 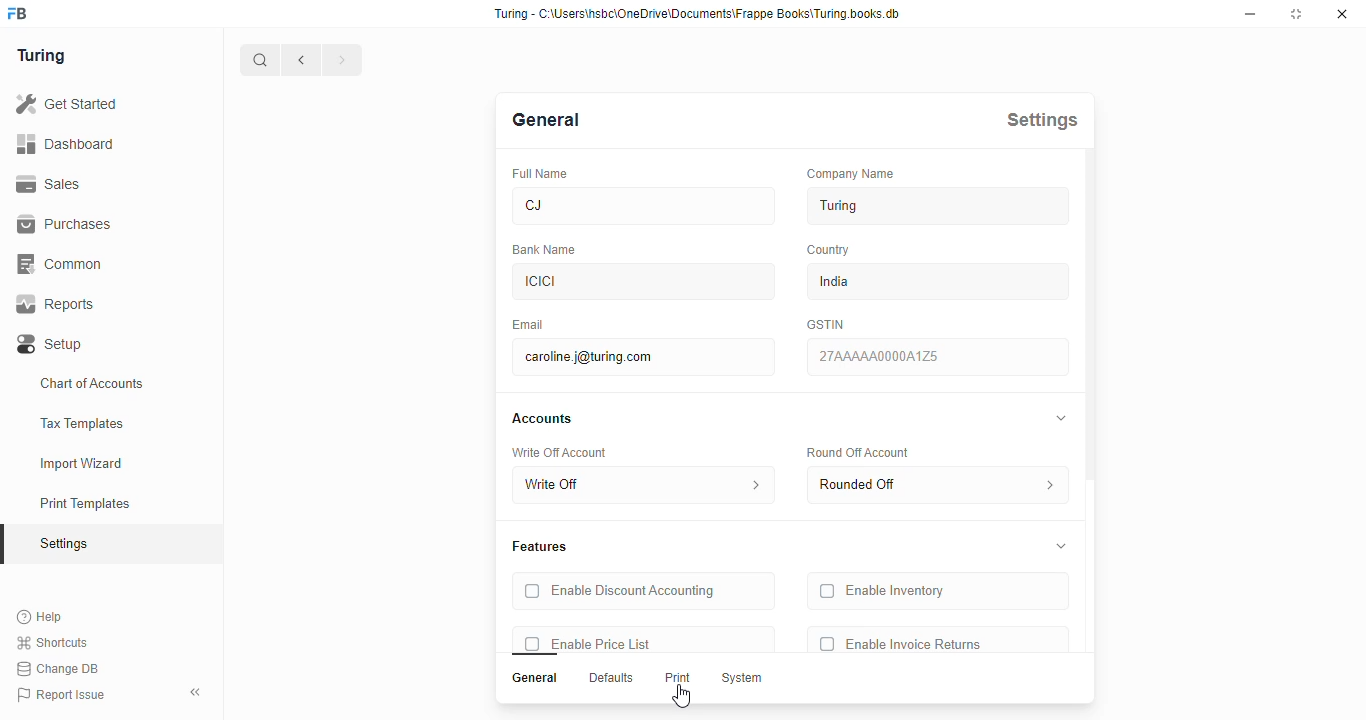 What do you see at coordinates (66, 104) in the screenshot?
I see `get started` at bounding box center [66, 104].